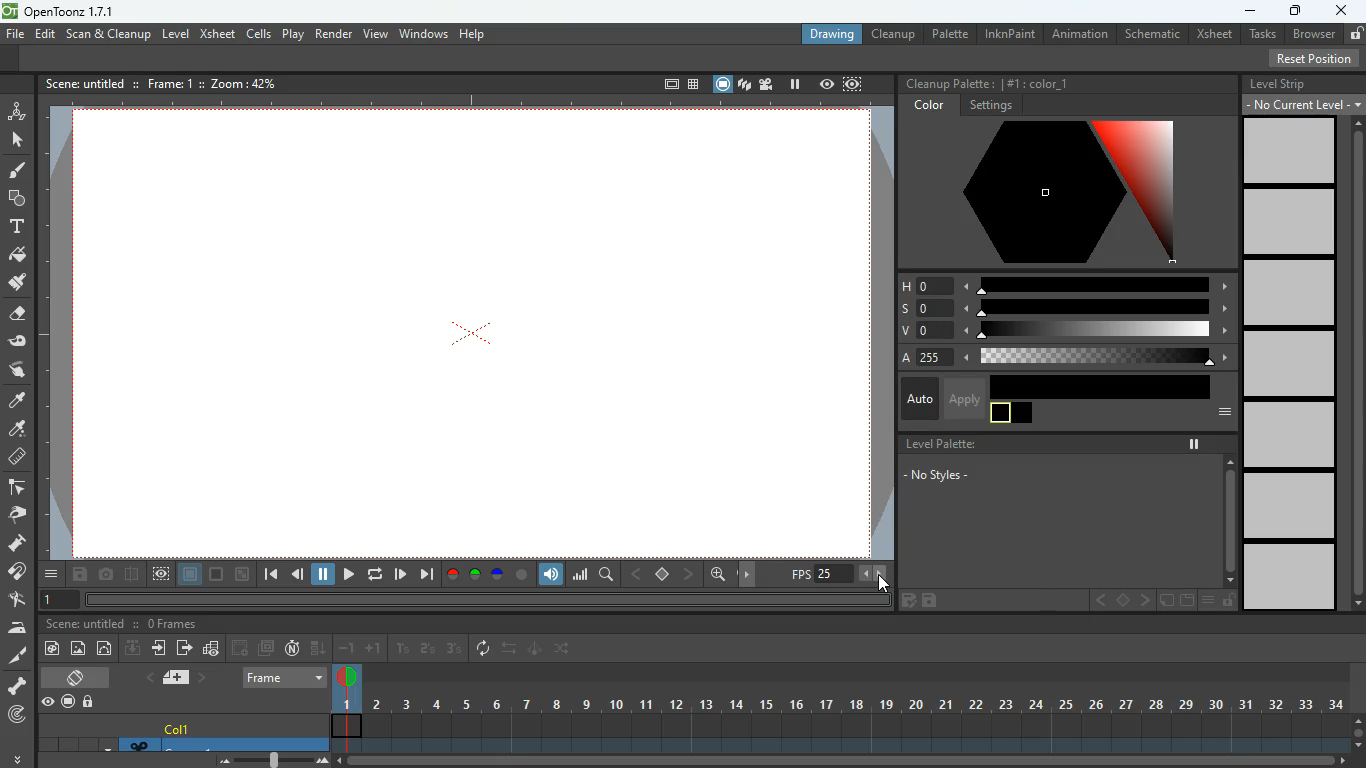 The image size is (1366, 768). What do you see at coordinates (693, 83) in the screenshot?
I see `table` at bounding box center [693, 83].